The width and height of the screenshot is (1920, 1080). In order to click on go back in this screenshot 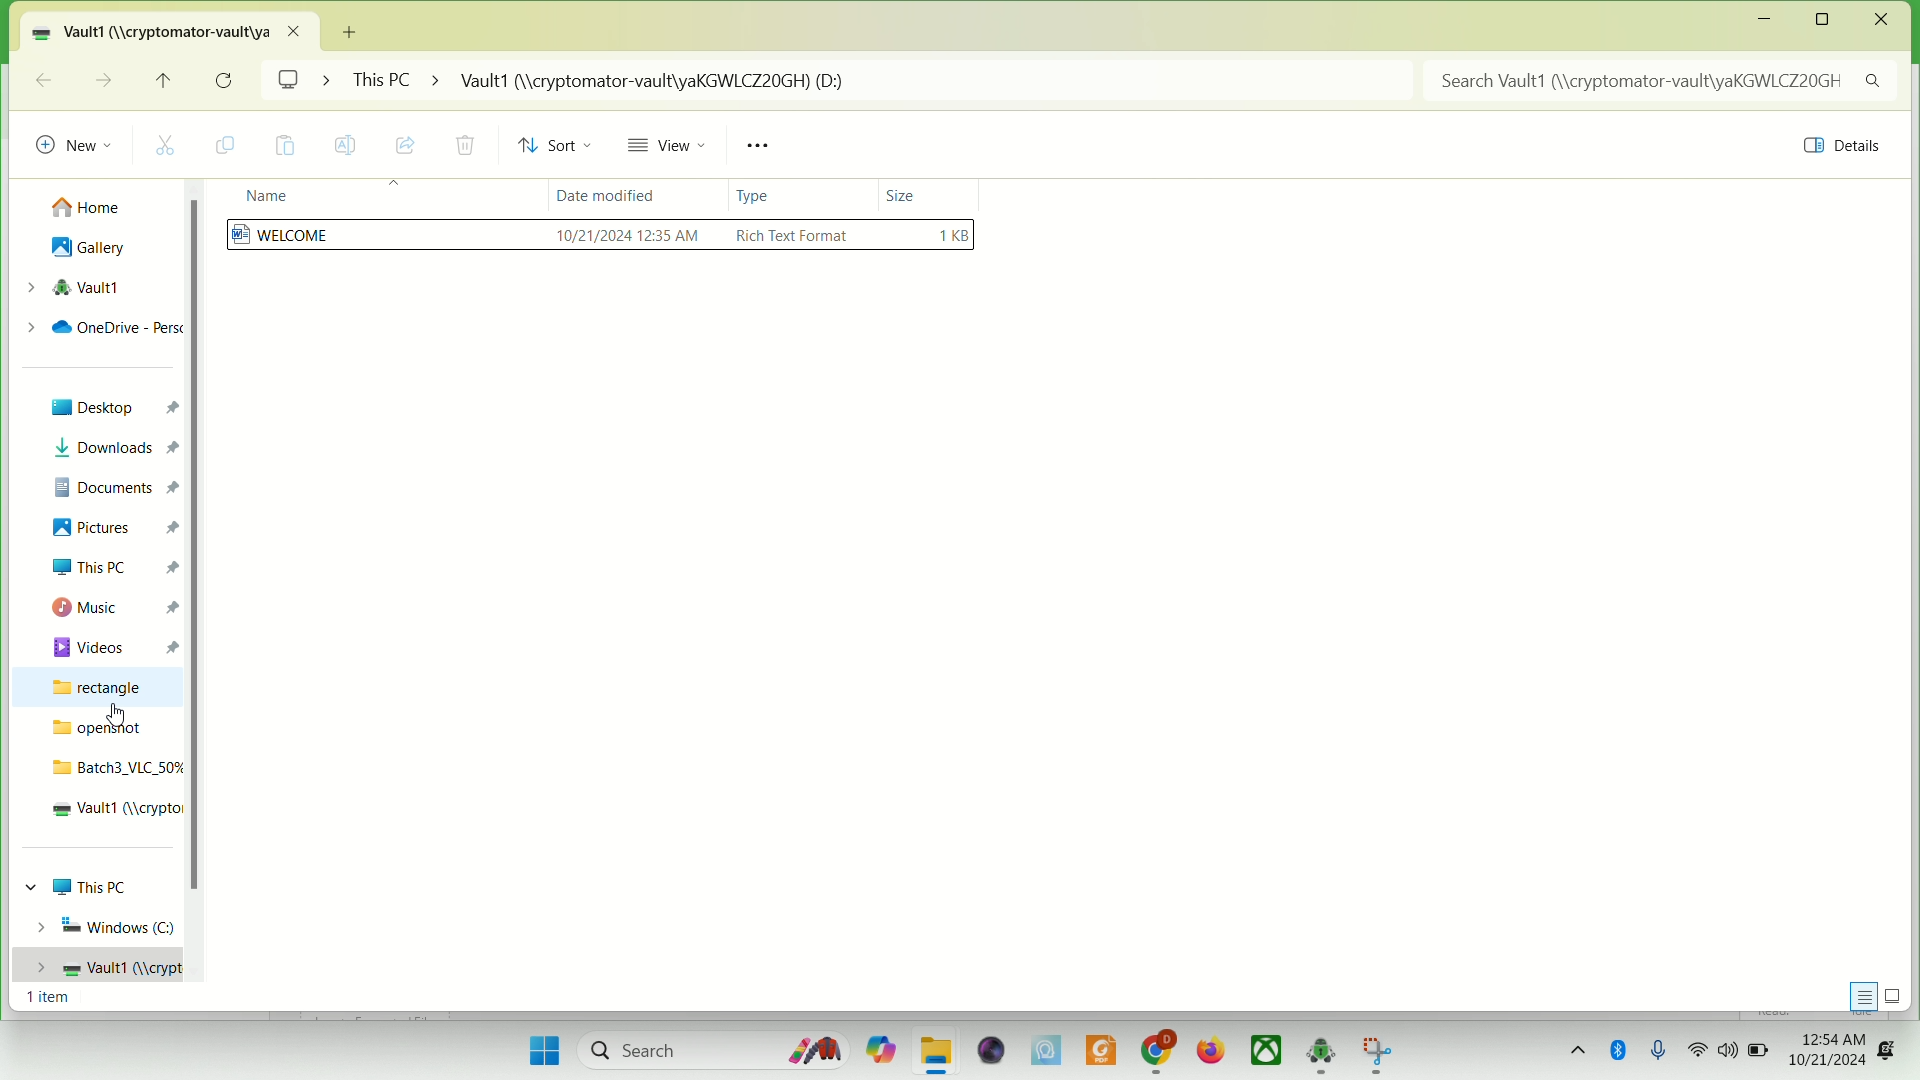, I will do `click(43, 79)`.